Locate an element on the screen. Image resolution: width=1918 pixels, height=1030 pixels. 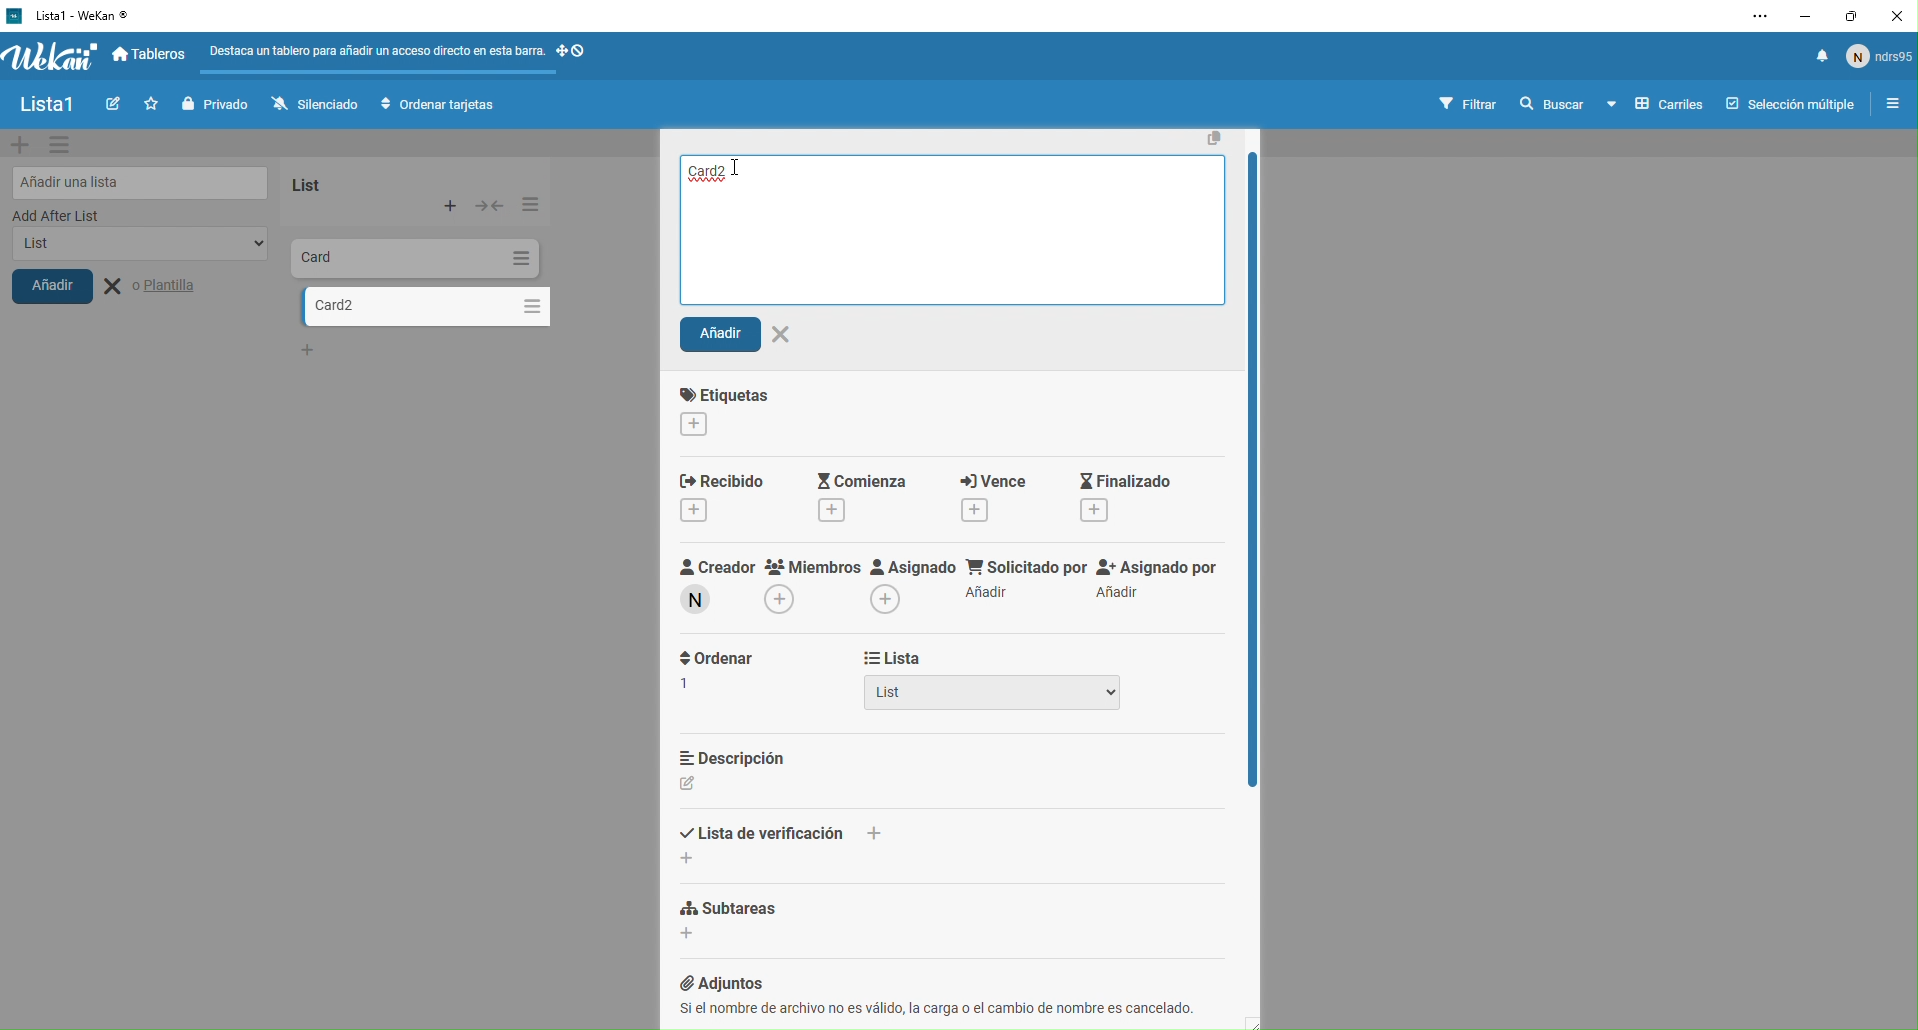
Destaca un tablero para afadir un acceso directo en esta bar is located at coordinates (375, 49).